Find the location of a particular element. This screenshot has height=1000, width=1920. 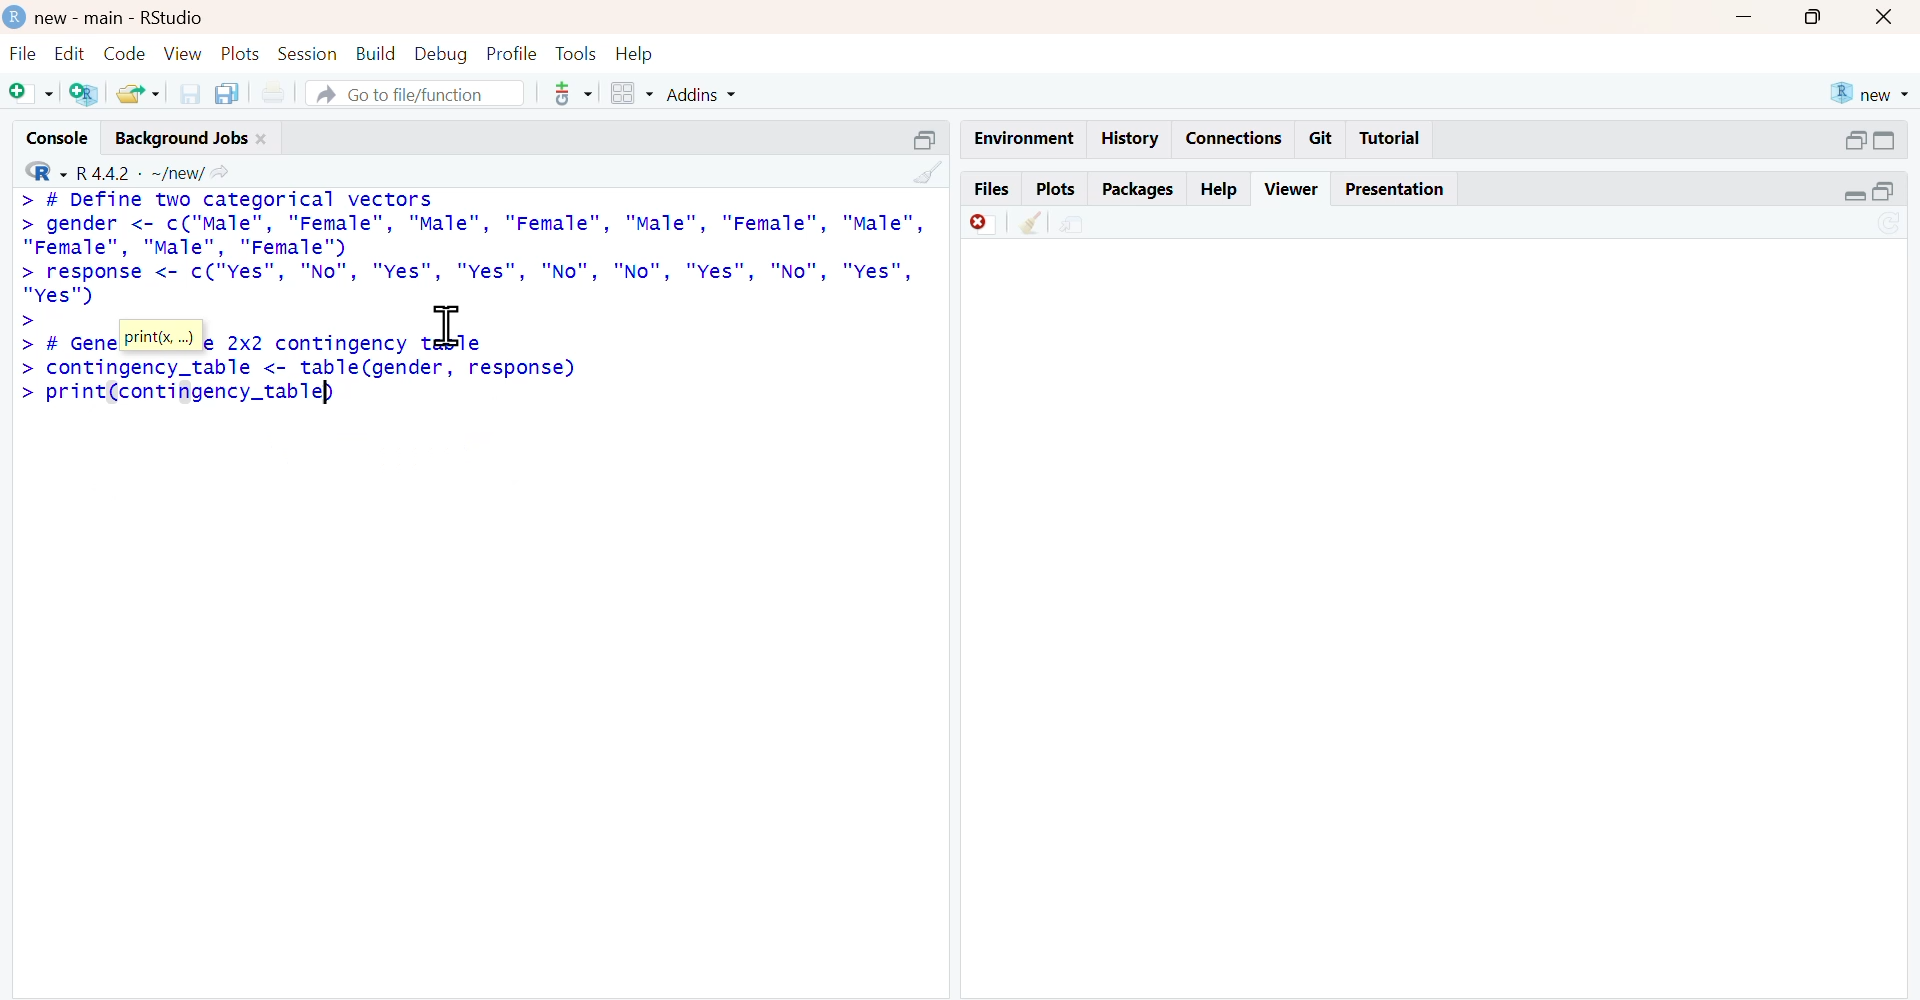

profile is located at coordinates (513, 53).